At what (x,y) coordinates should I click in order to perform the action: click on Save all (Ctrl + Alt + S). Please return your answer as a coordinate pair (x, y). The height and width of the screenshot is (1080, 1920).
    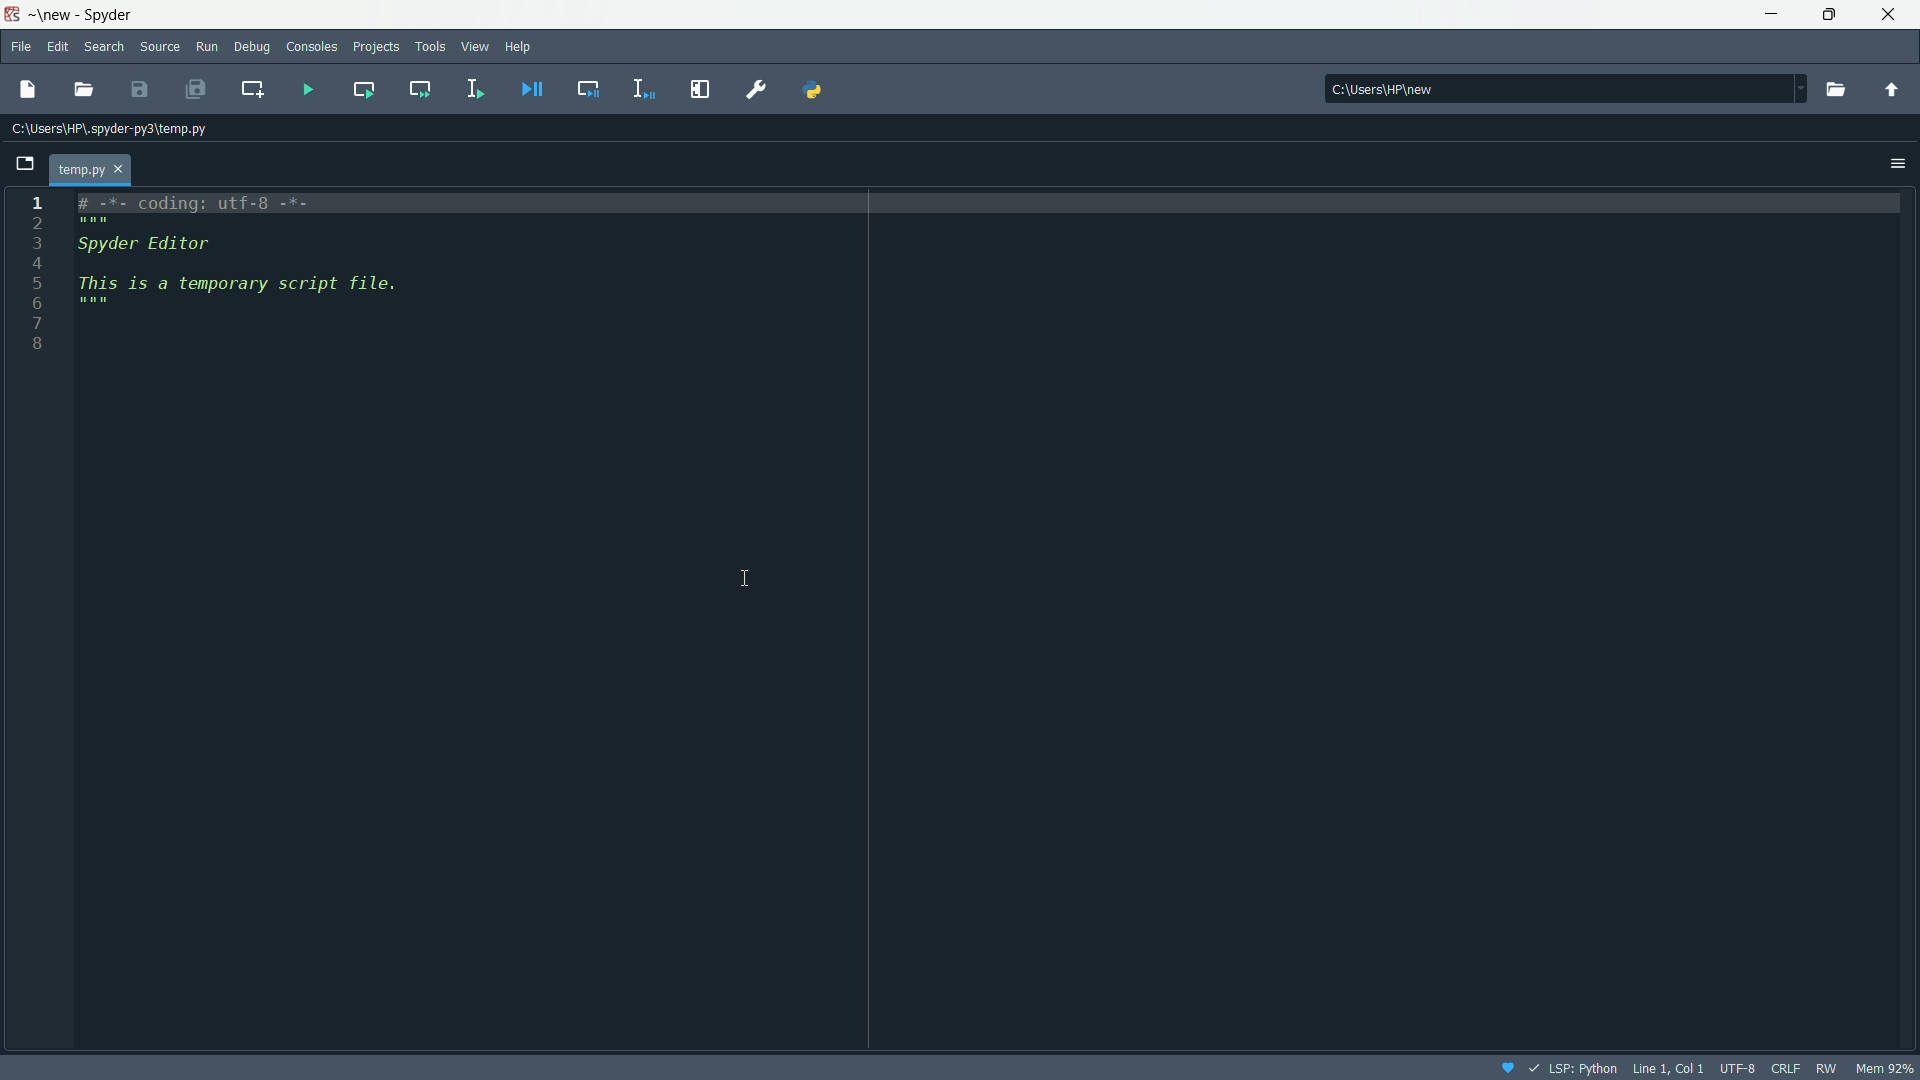
    Looking at the image, I should click on (198, 89).